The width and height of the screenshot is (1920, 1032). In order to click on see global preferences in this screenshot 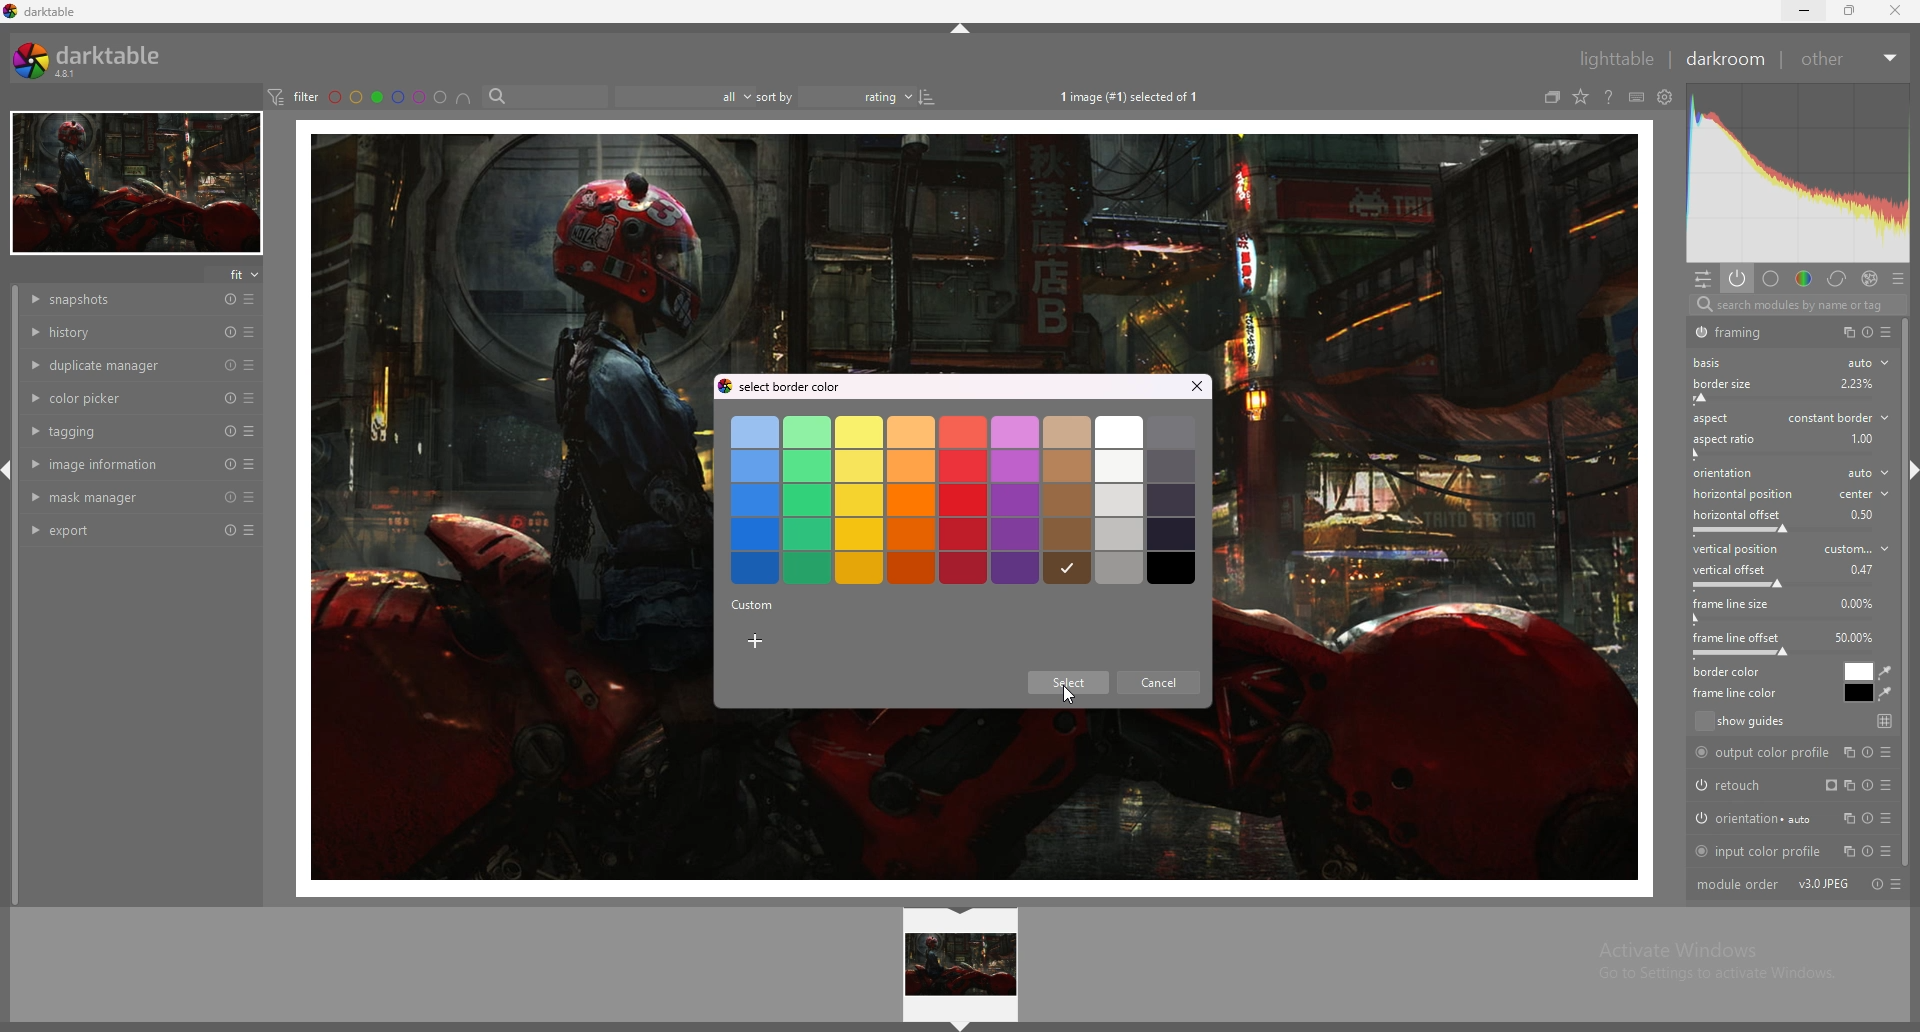, I will do `click(1665, 96)`.